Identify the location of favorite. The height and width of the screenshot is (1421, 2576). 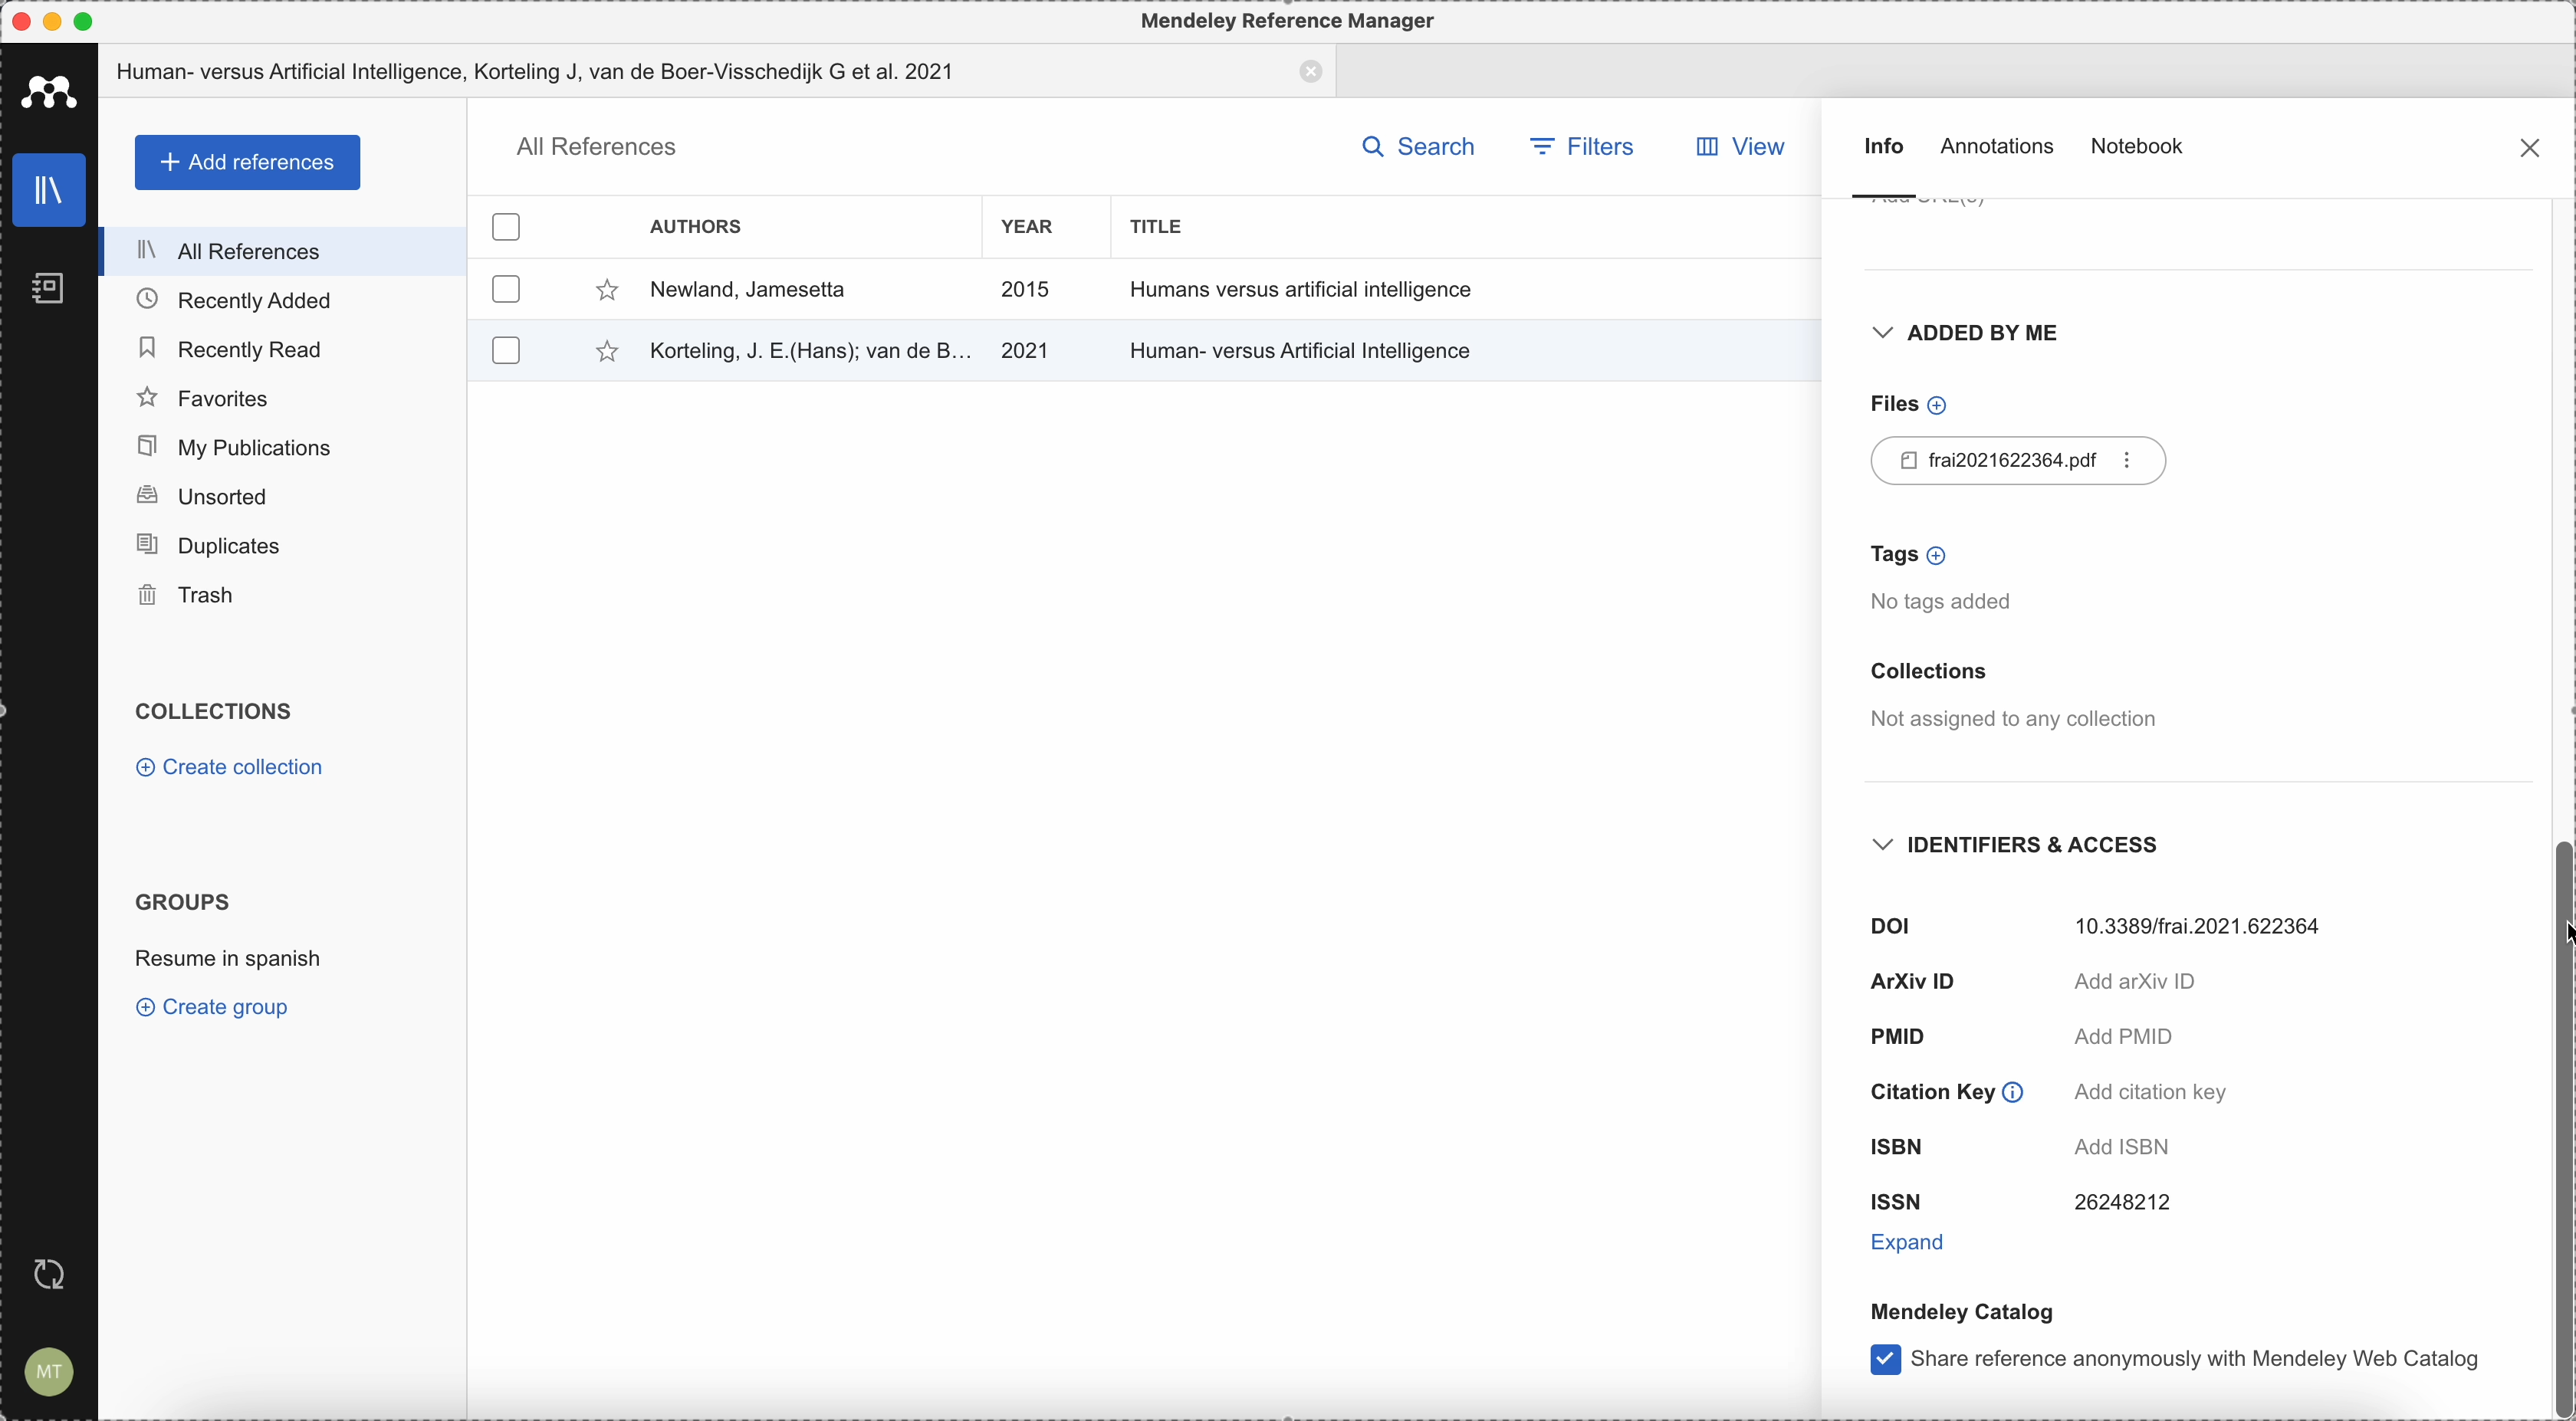
(594, 353).